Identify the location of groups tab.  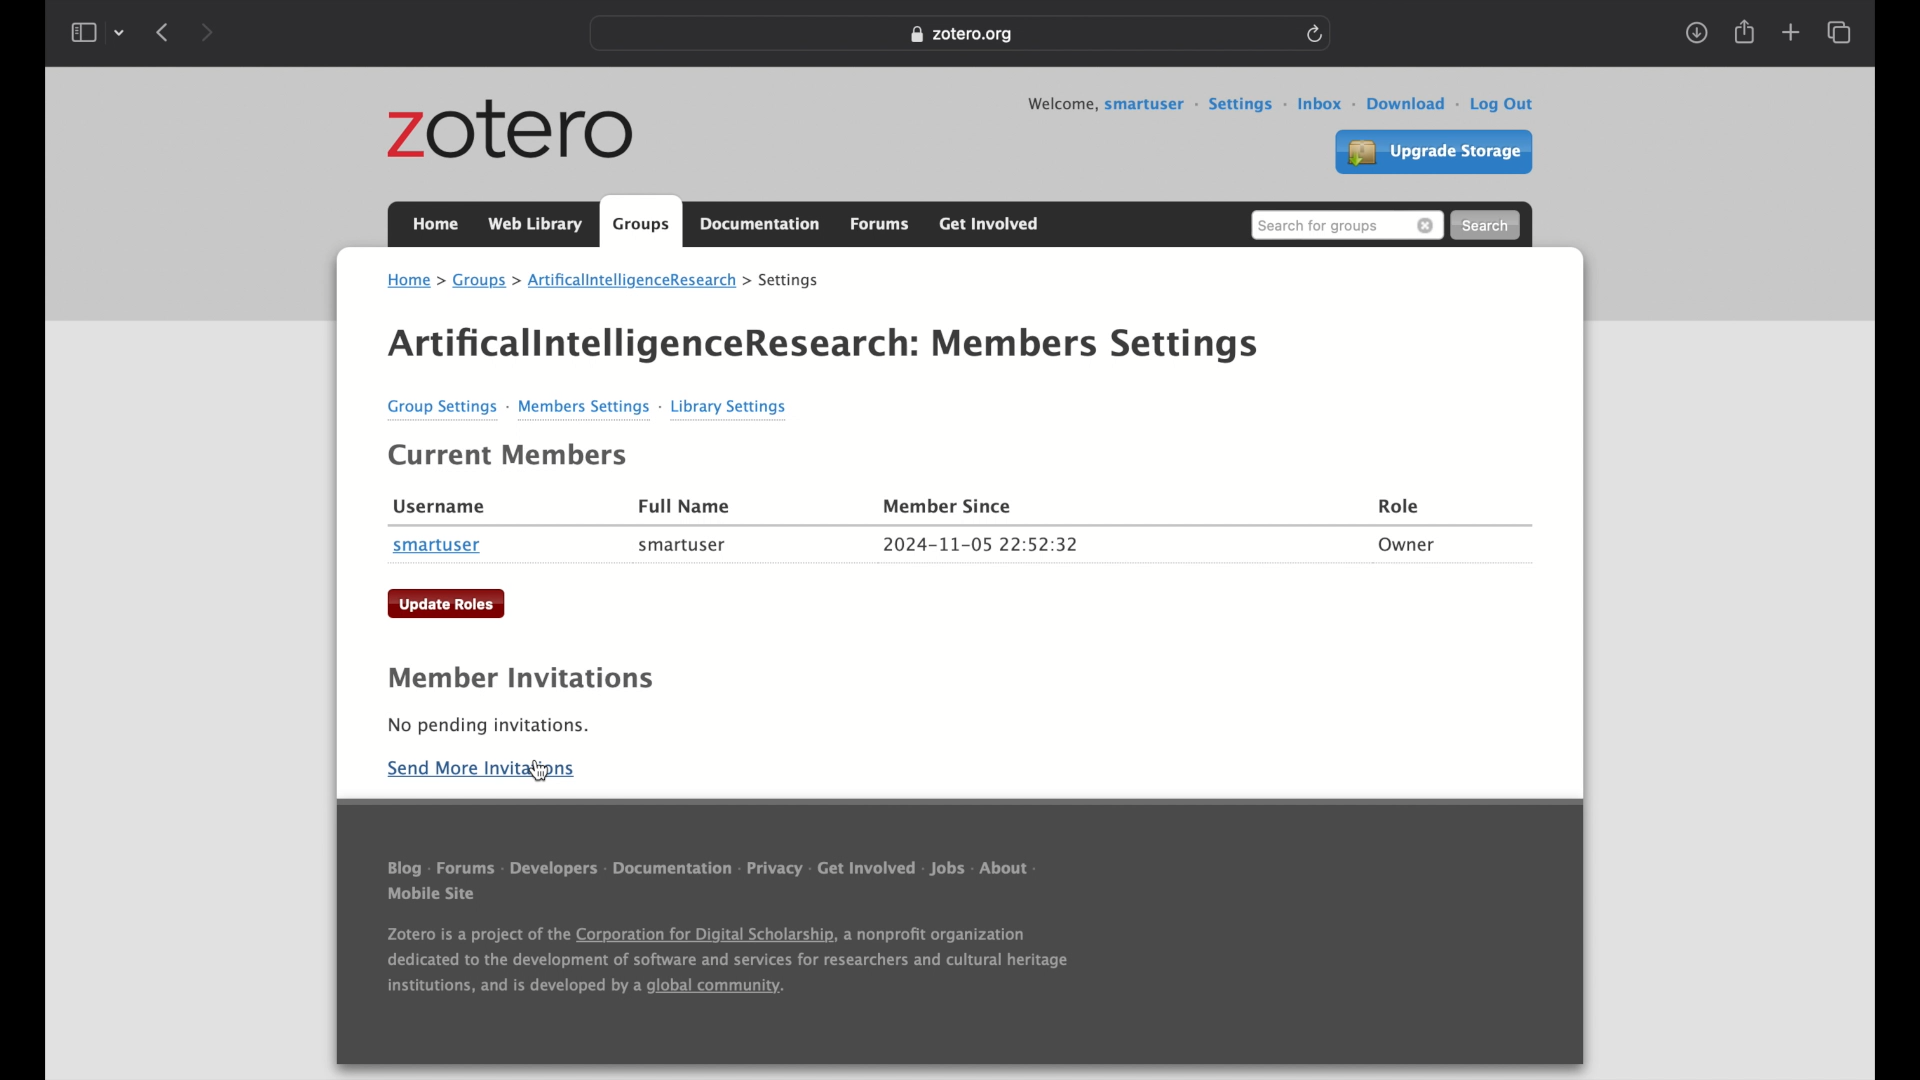
(641, 221).